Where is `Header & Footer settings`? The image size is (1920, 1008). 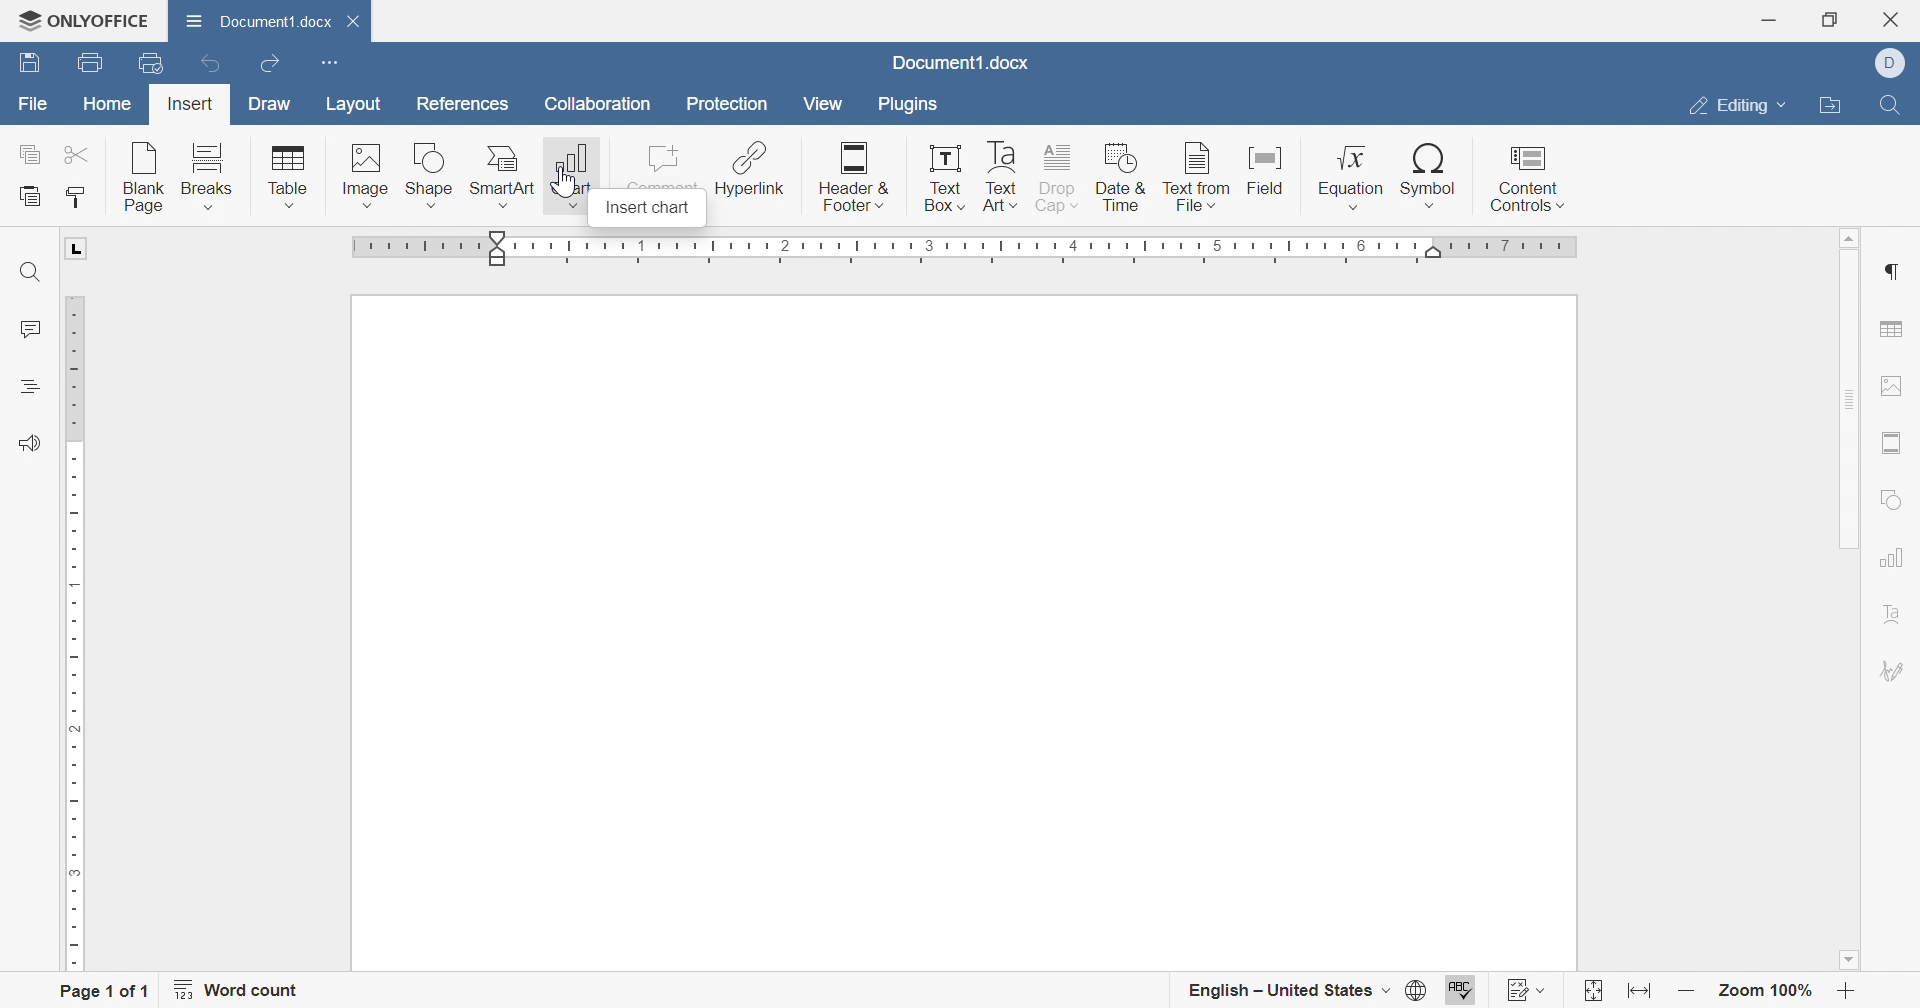
Header & Footer settings is located at coordinates (1897, 442).